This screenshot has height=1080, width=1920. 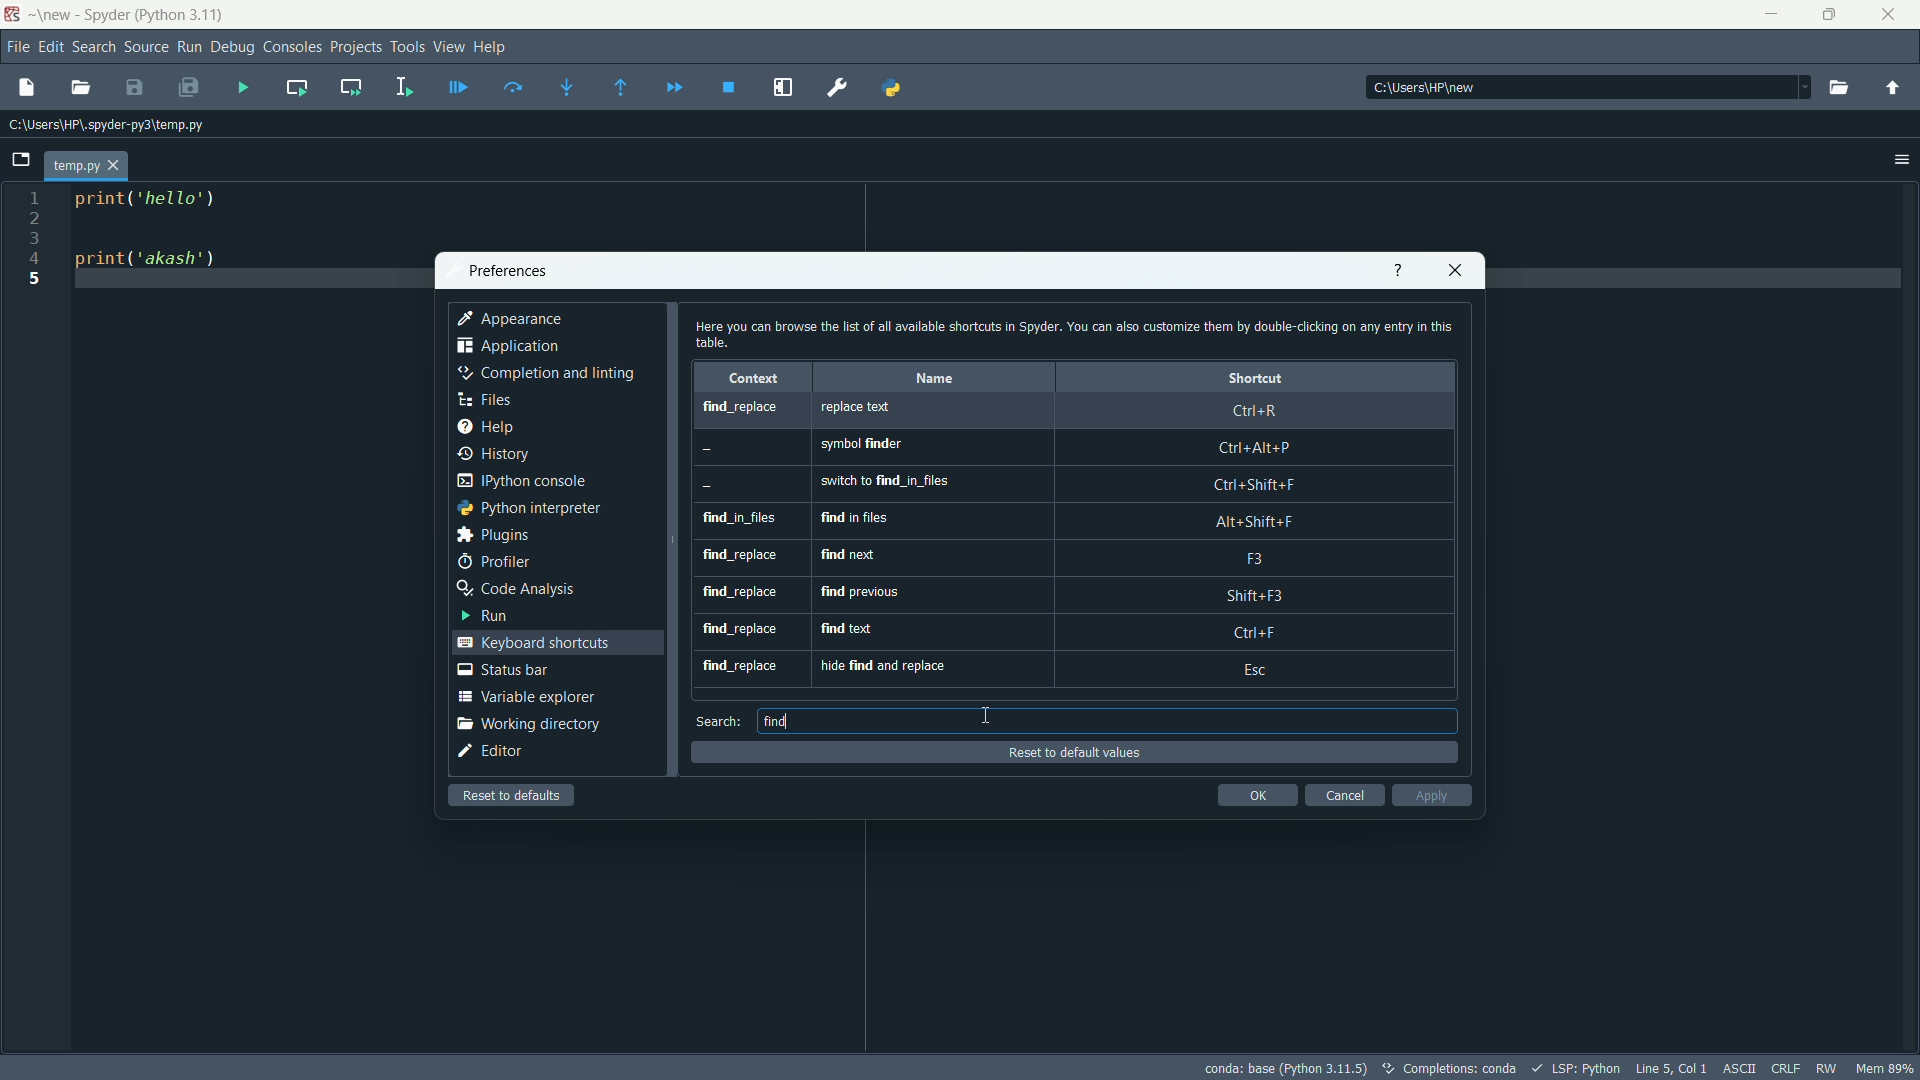 What do you see at coordinates (516, 86) in the screenshot?
I see `run current line` at bounding box center [516, 86].